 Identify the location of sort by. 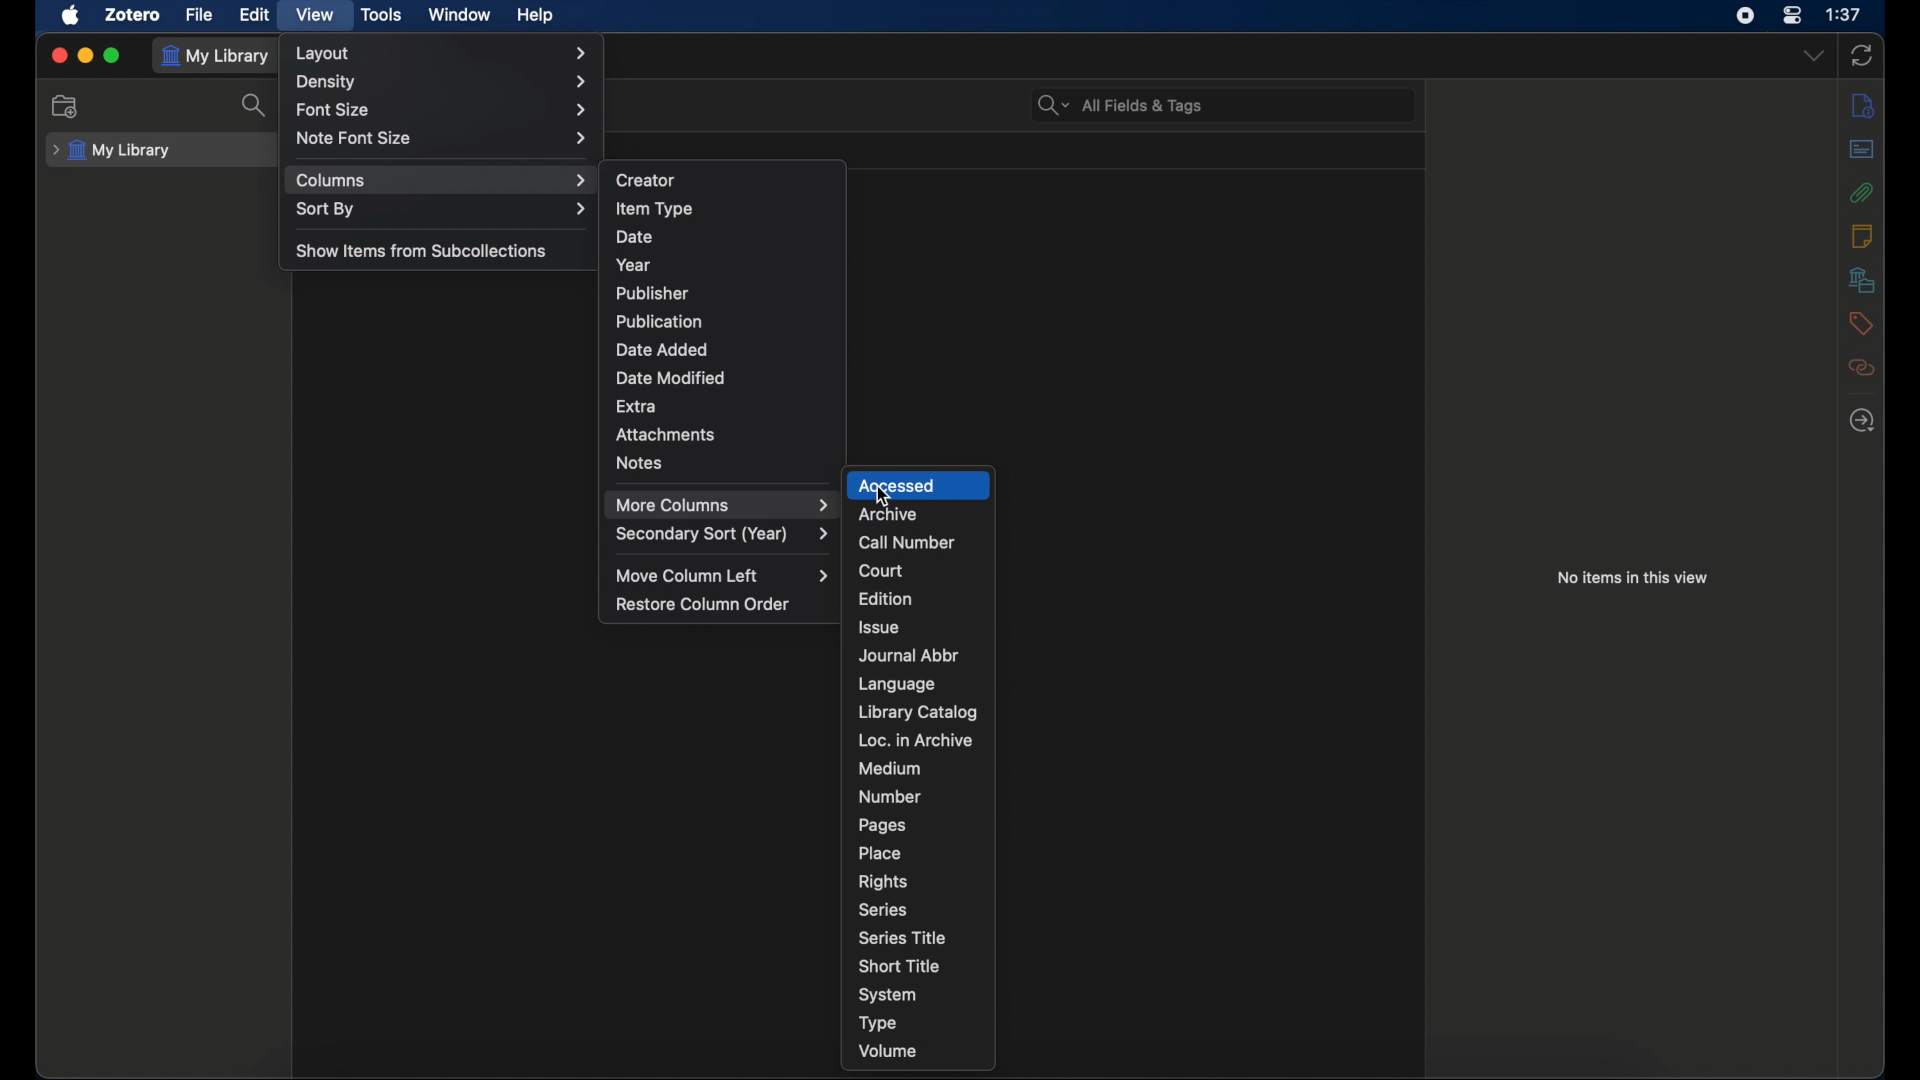
(442, 208).